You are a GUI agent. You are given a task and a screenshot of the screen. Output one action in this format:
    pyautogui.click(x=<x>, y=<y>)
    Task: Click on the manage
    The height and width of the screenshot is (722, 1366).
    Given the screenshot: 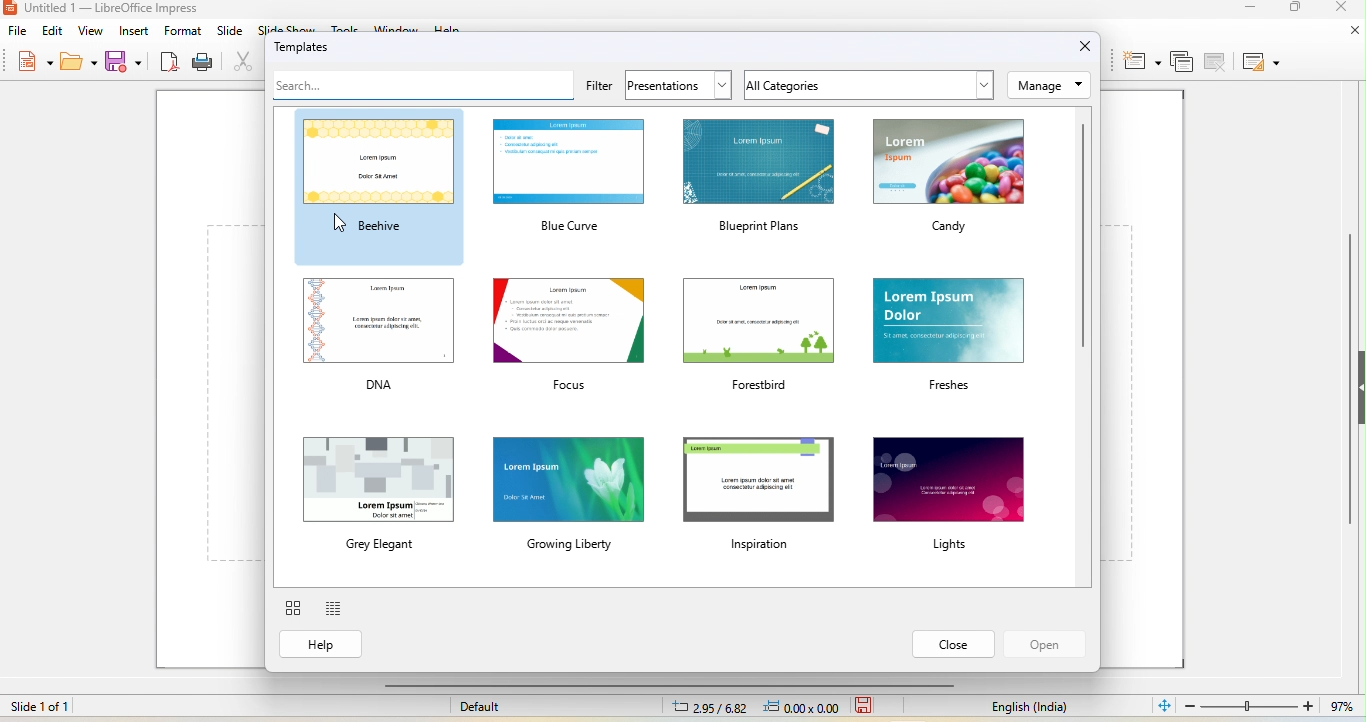 What is the action you would take?
    pyautogui.click(x=1048, y=85)
    